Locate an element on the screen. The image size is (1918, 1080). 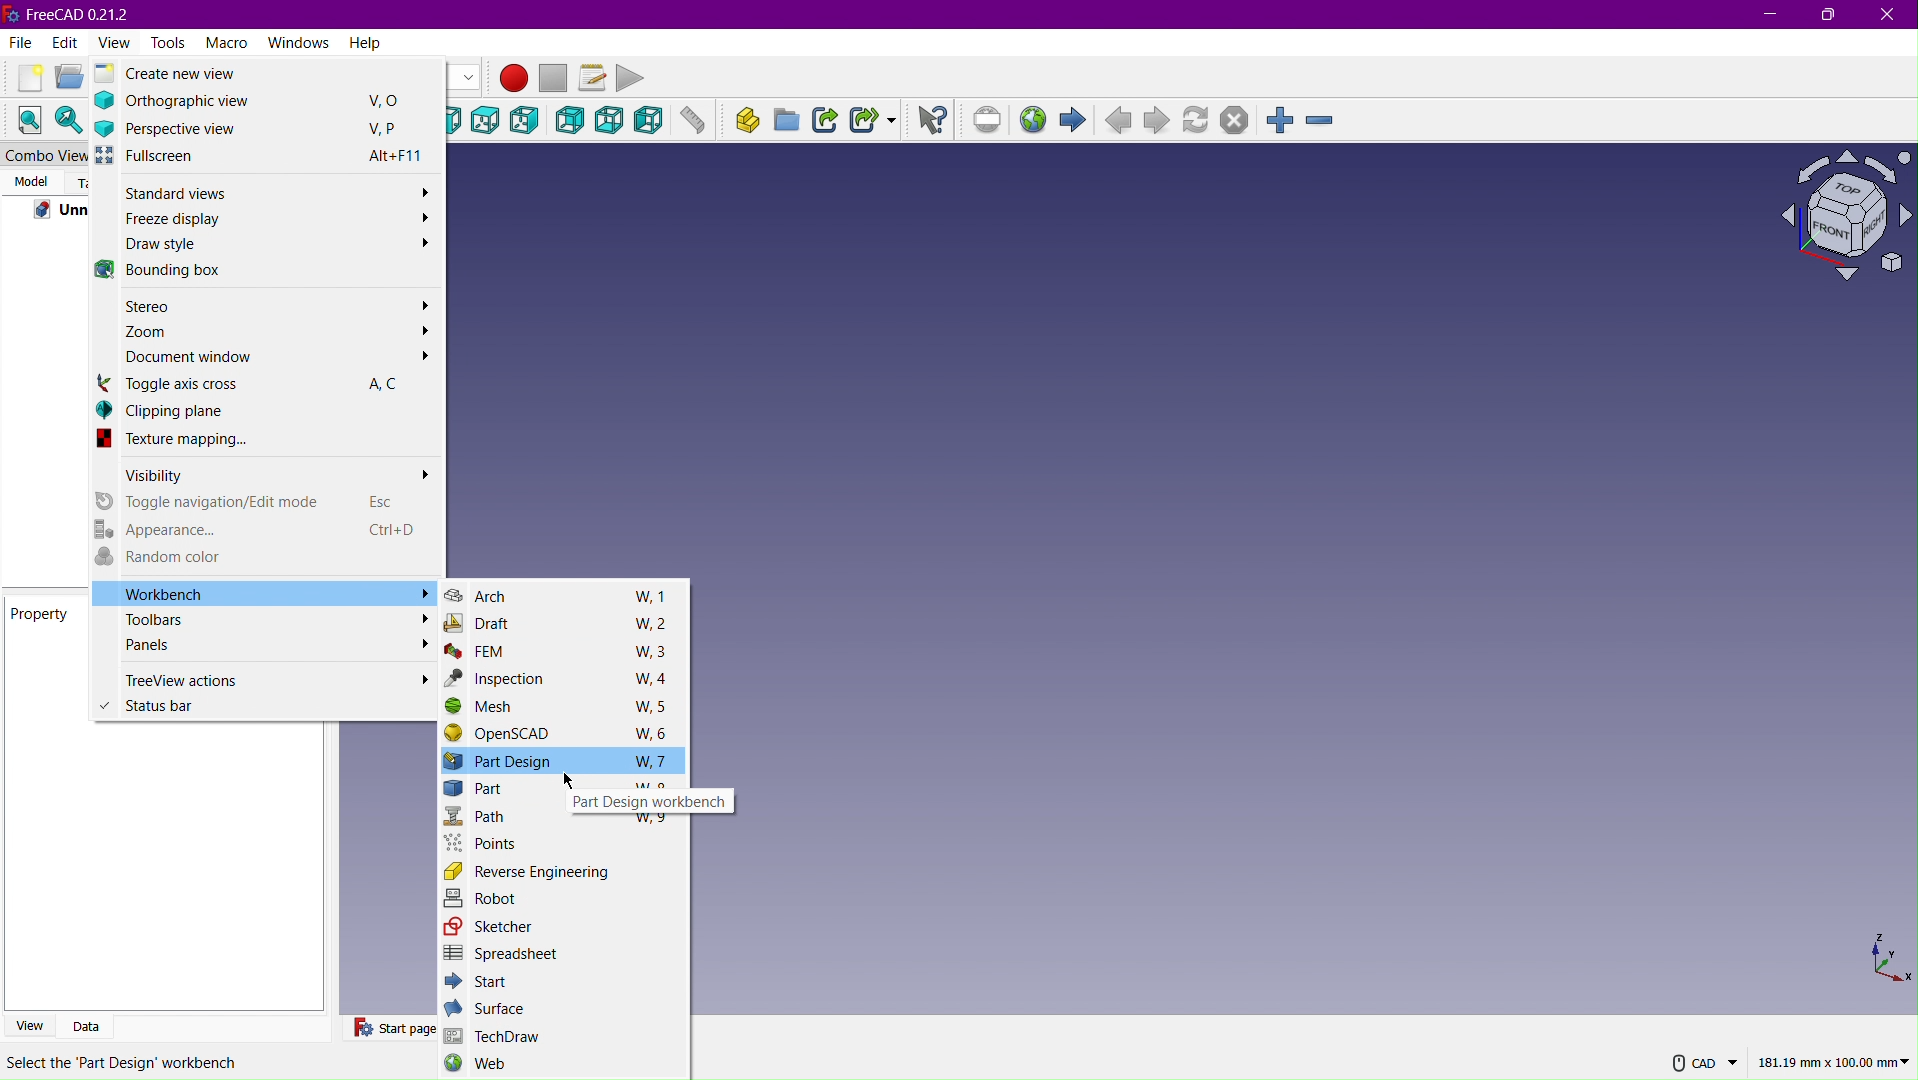
Clipping plane is located at coordinates (180, 410).